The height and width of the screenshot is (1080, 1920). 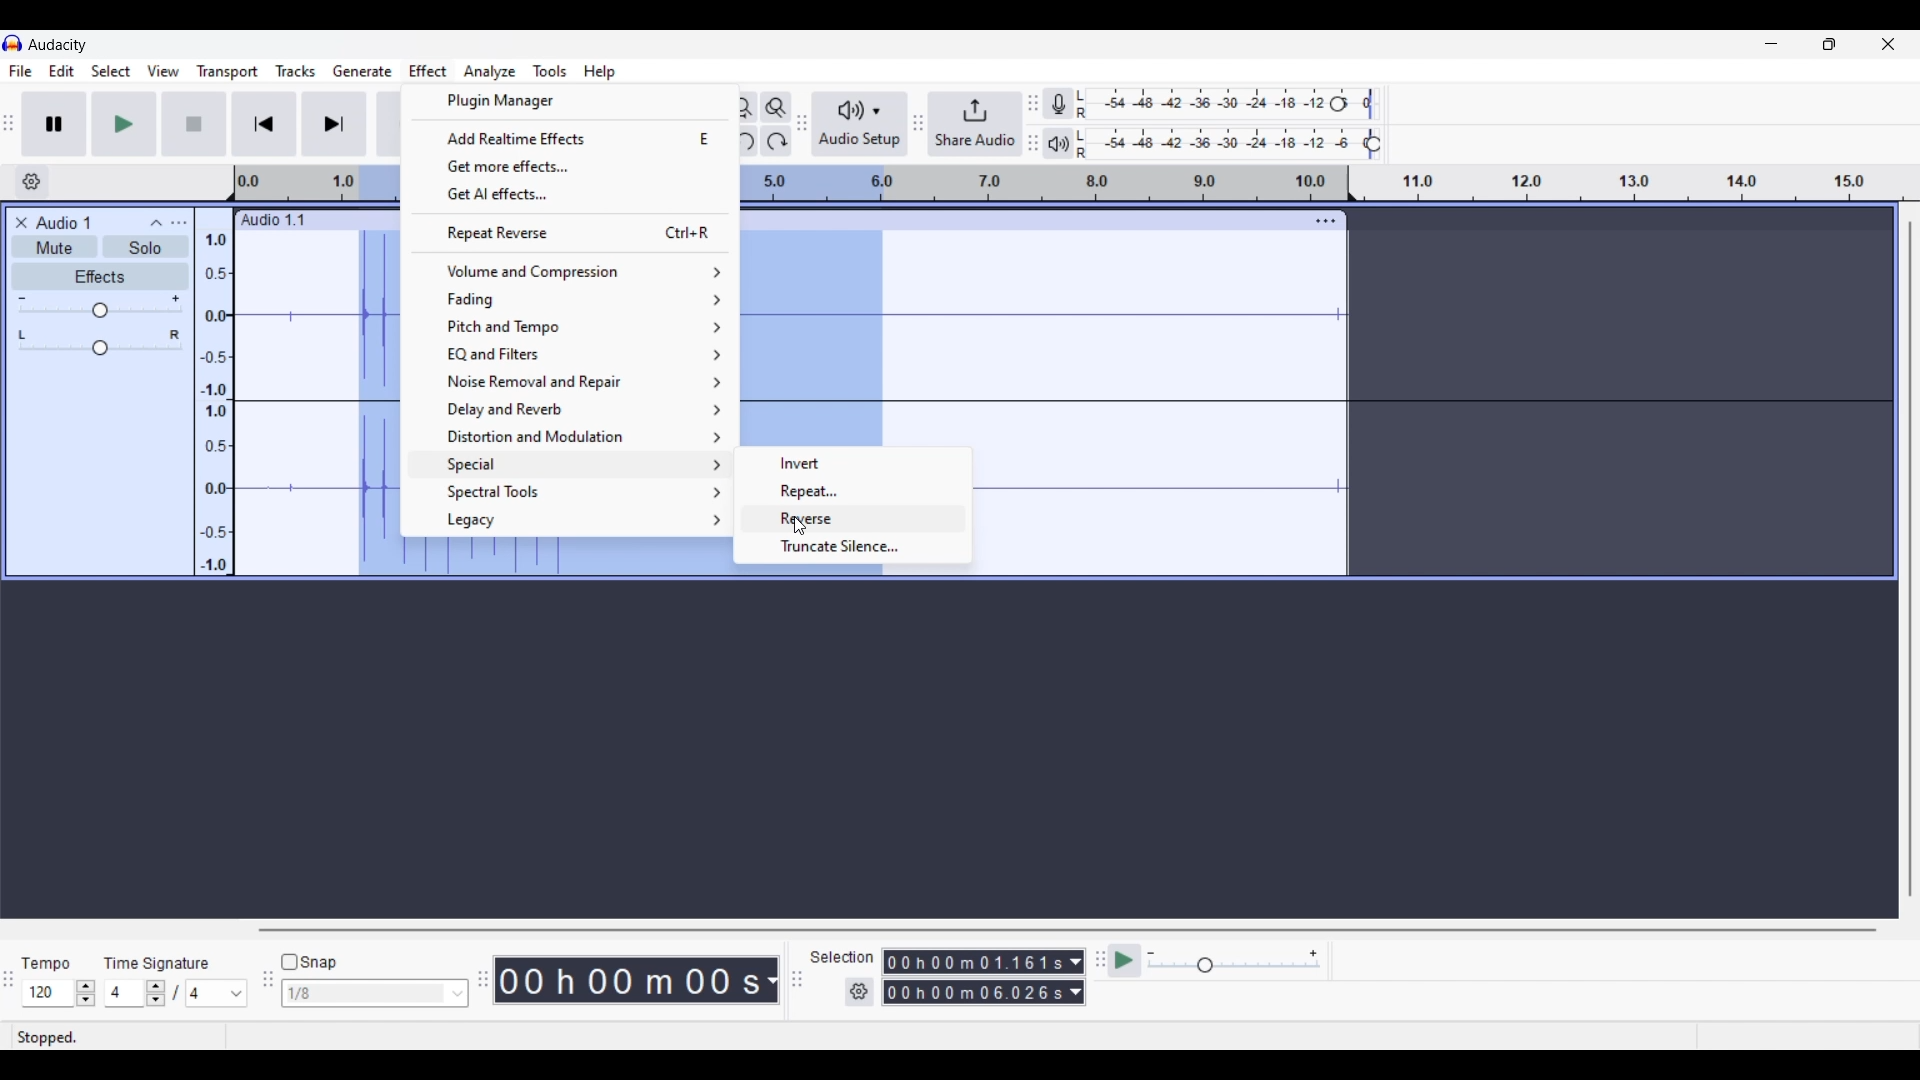 What do you see at coordinates (855, 463) in the screenshot?
I see `Invert` at bounding box center [855, 463].